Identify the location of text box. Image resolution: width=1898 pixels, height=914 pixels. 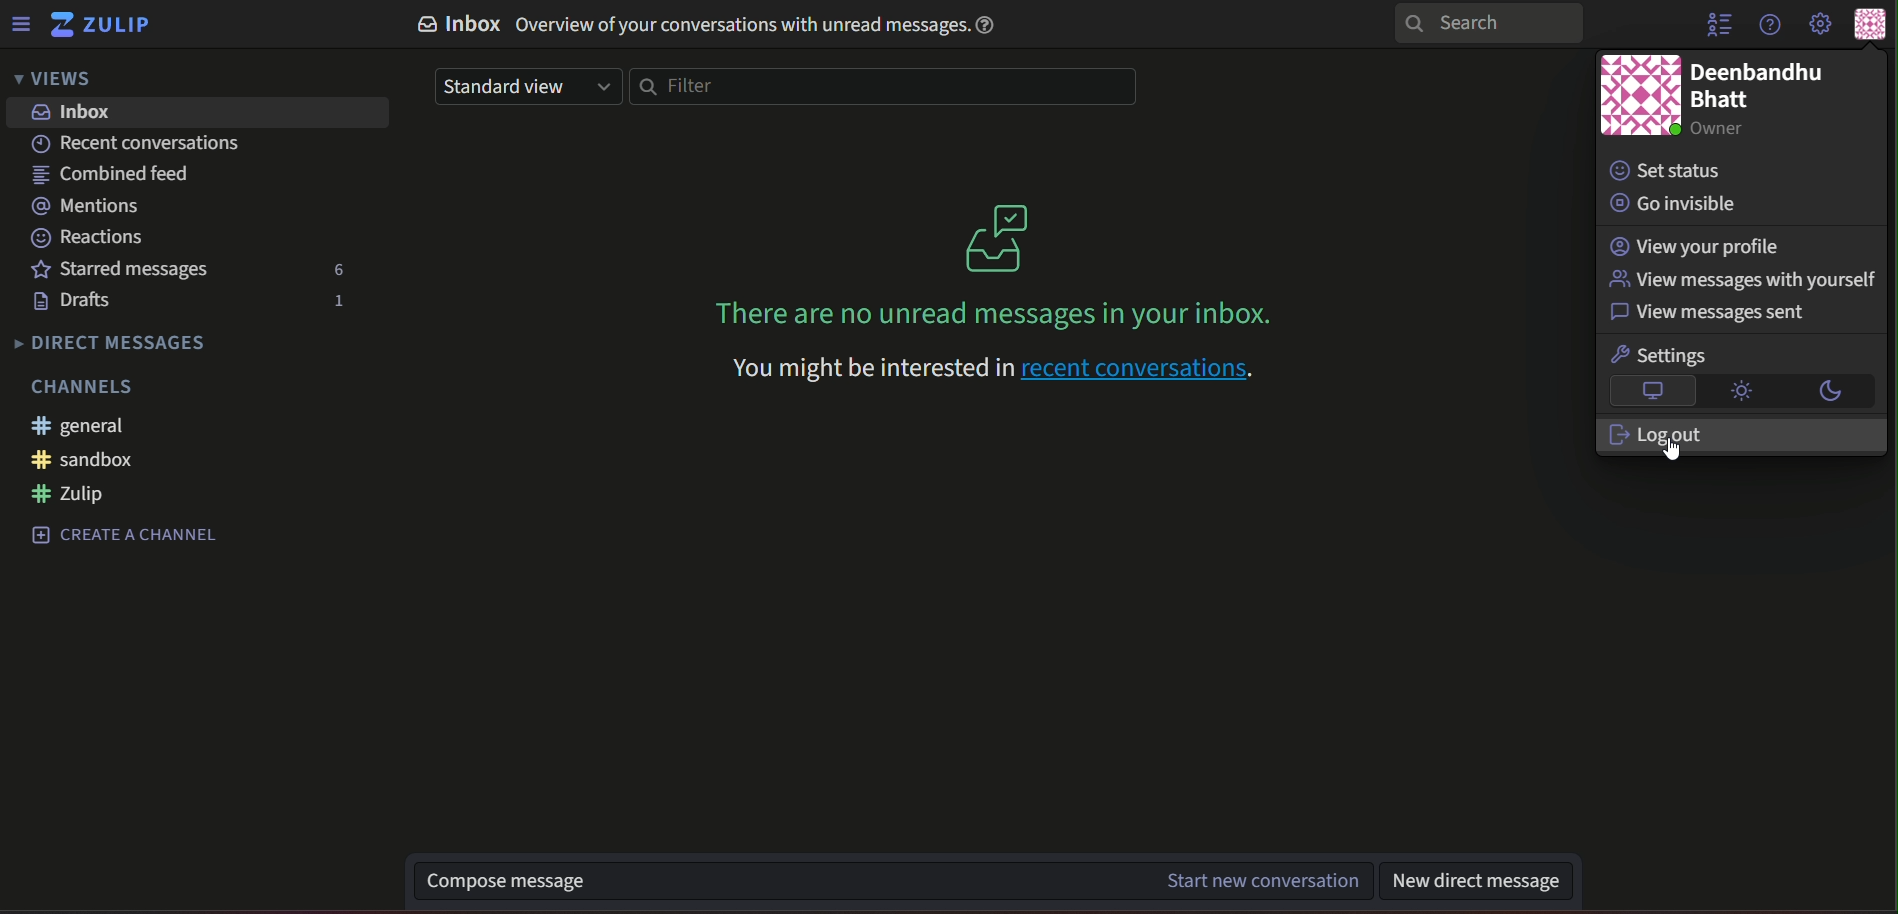
(893, 880).